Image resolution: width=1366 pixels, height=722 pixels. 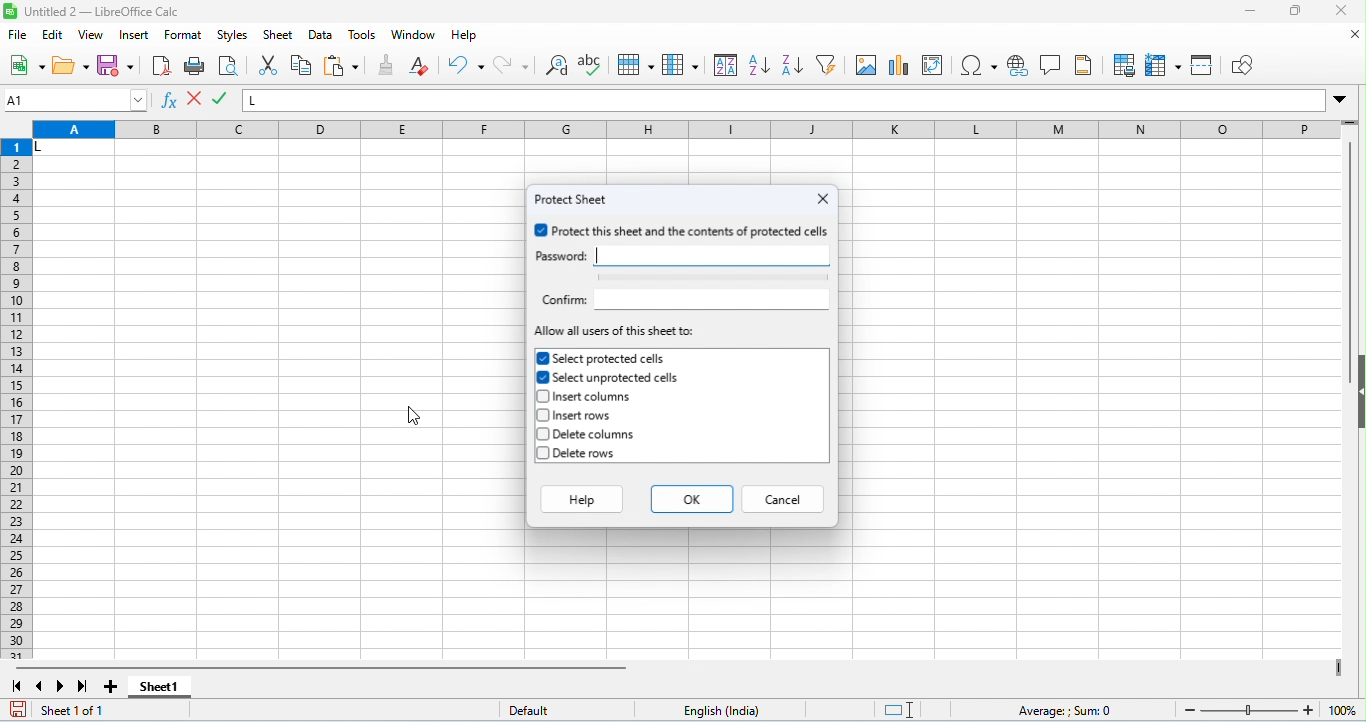 What do you see at coordinates (54, 36) in the screenshot?
I see `edit` at bounding box center [54, 36].